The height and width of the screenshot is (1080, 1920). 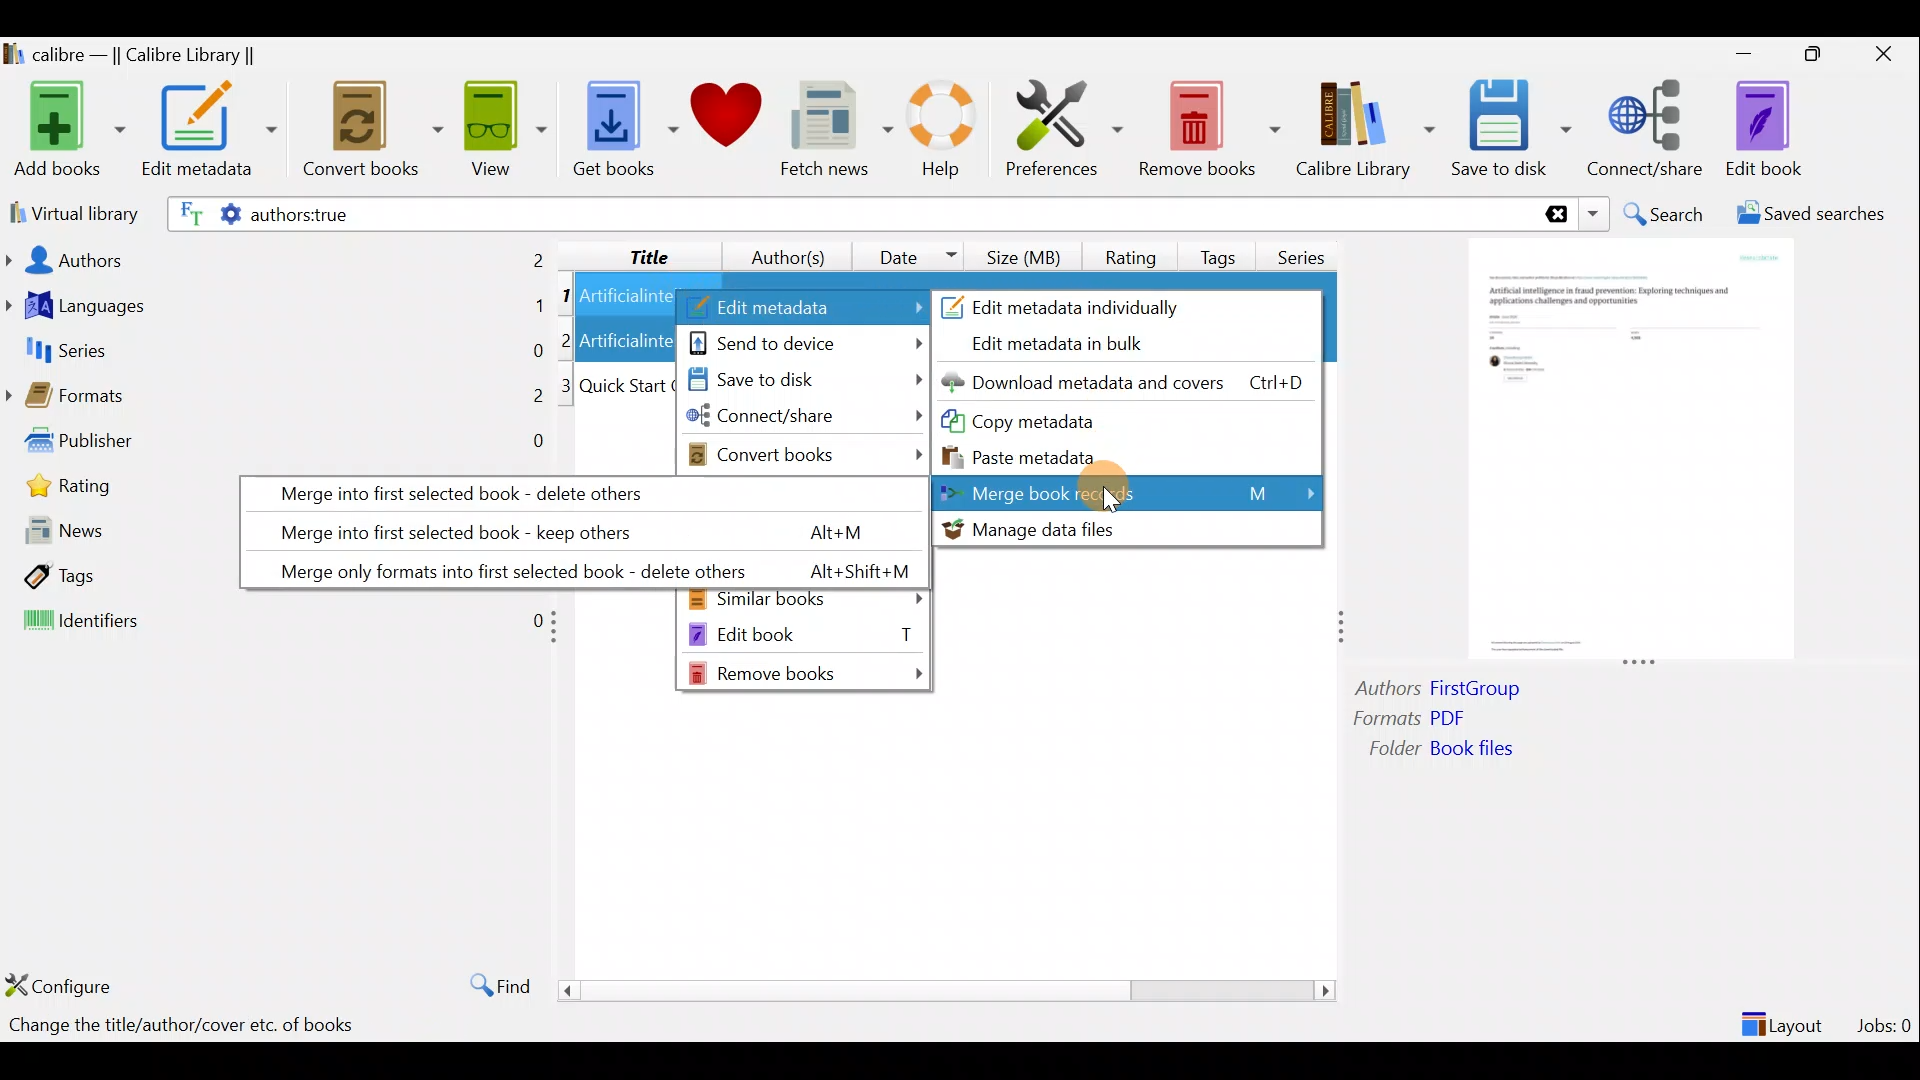 What do you see at coordinates (1130, 492) in the screenshot?
I see `Merge book records` at bounding box center [1130, 492].